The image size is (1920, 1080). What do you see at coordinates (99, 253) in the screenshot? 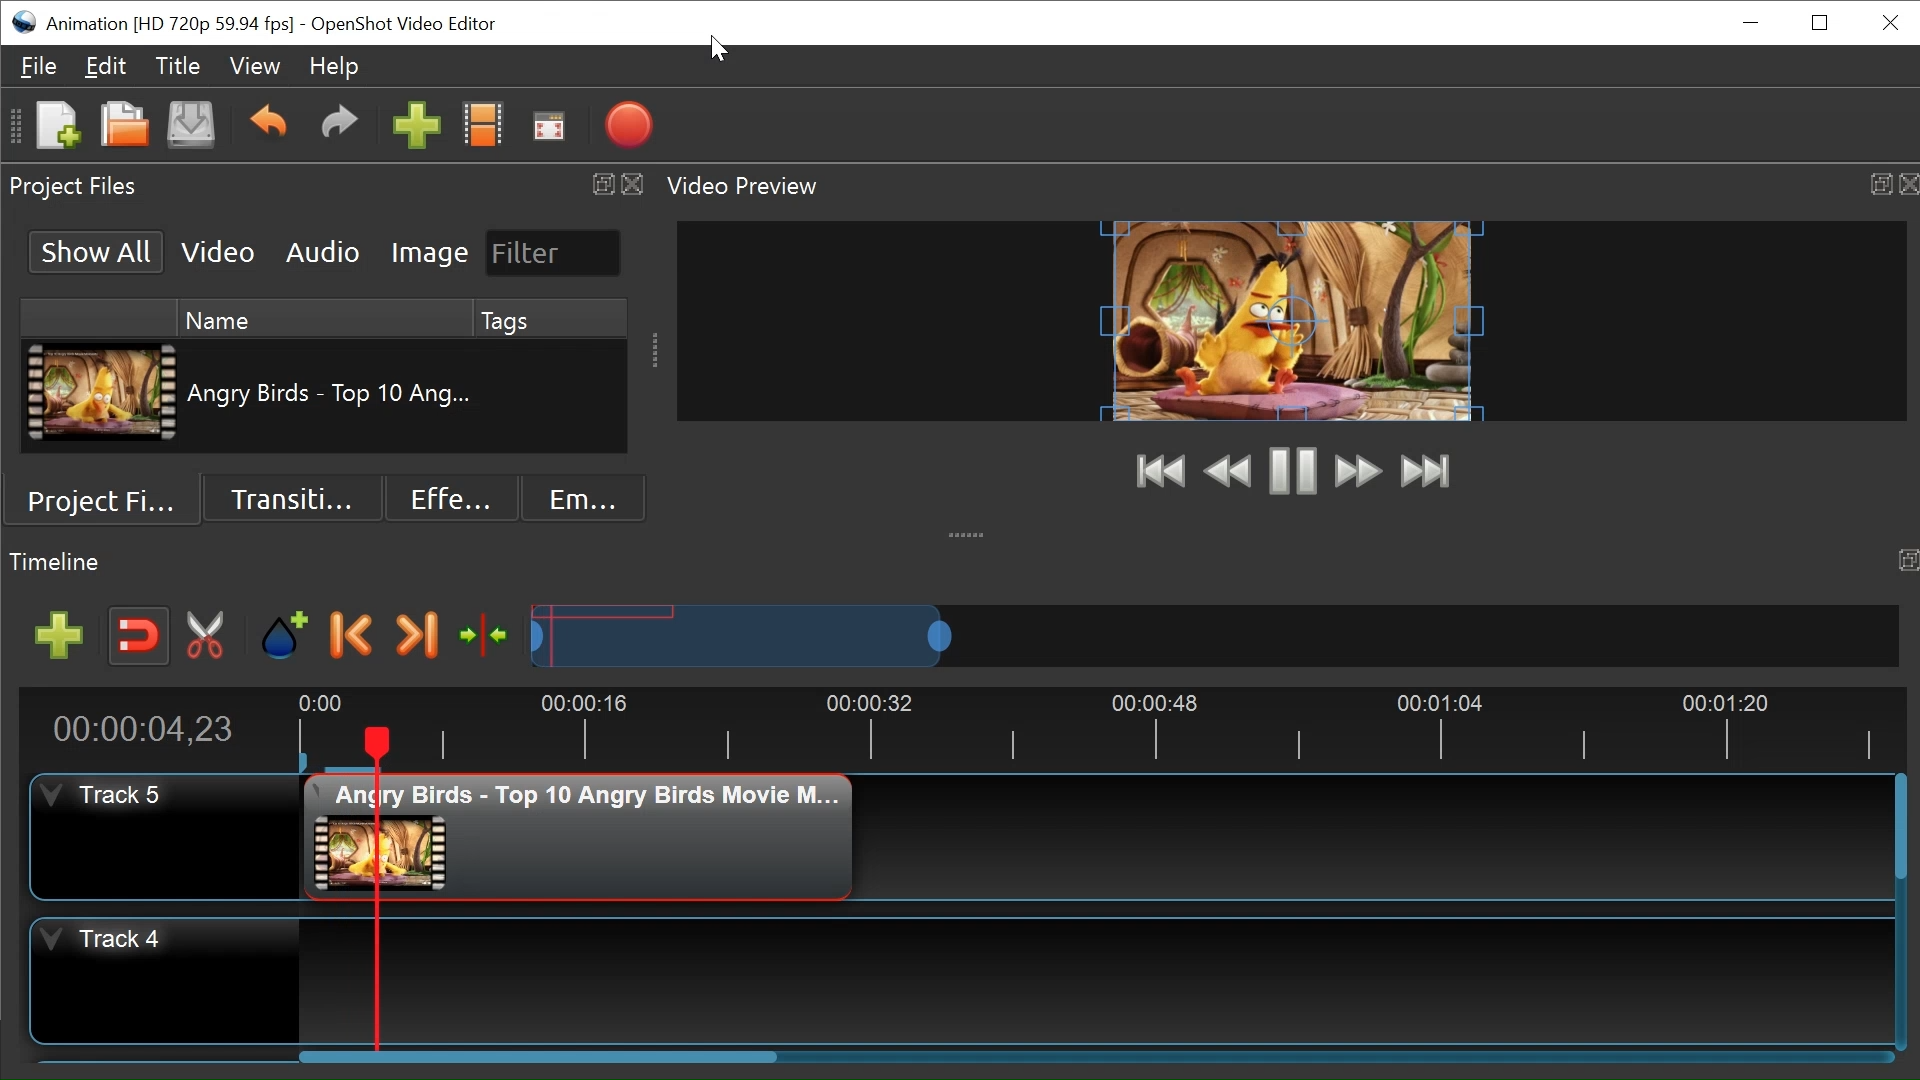
I see `Show All` at bounding box center [99, 253].